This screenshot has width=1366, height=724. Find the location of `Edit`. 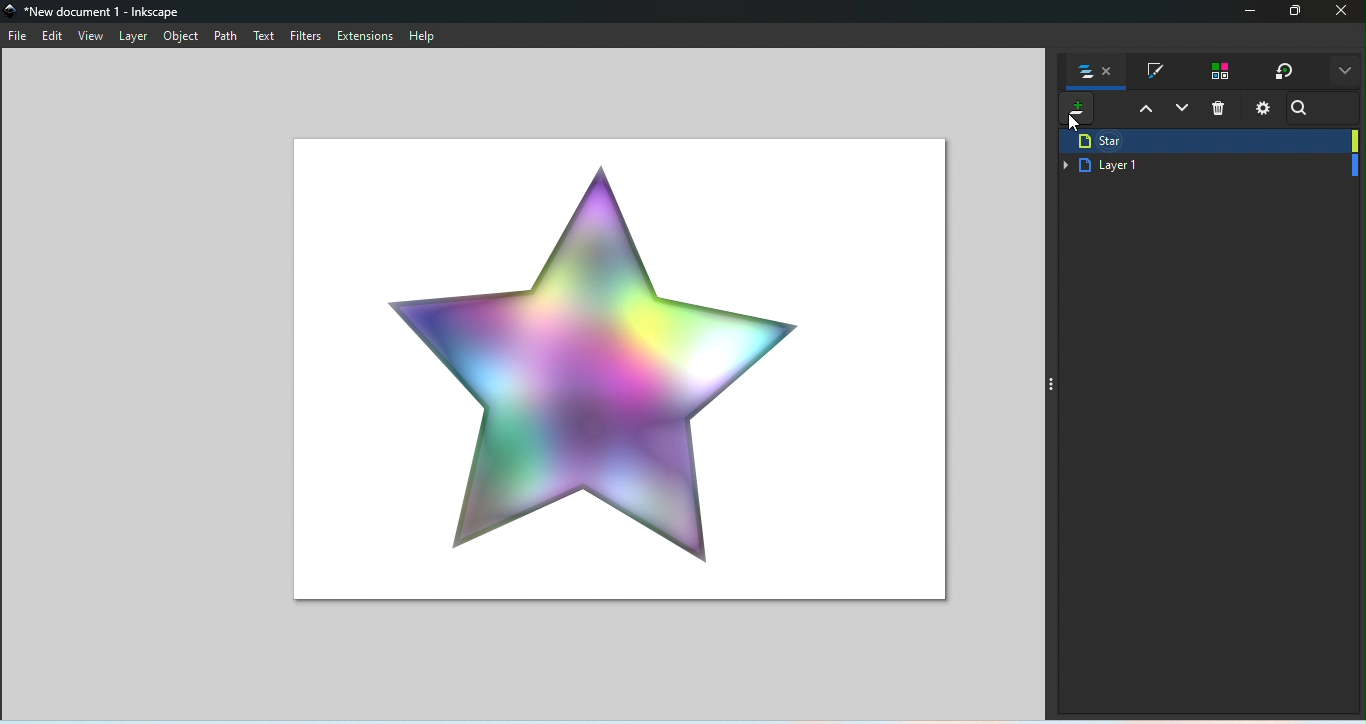

Edit is located at coordinates (52, 38).